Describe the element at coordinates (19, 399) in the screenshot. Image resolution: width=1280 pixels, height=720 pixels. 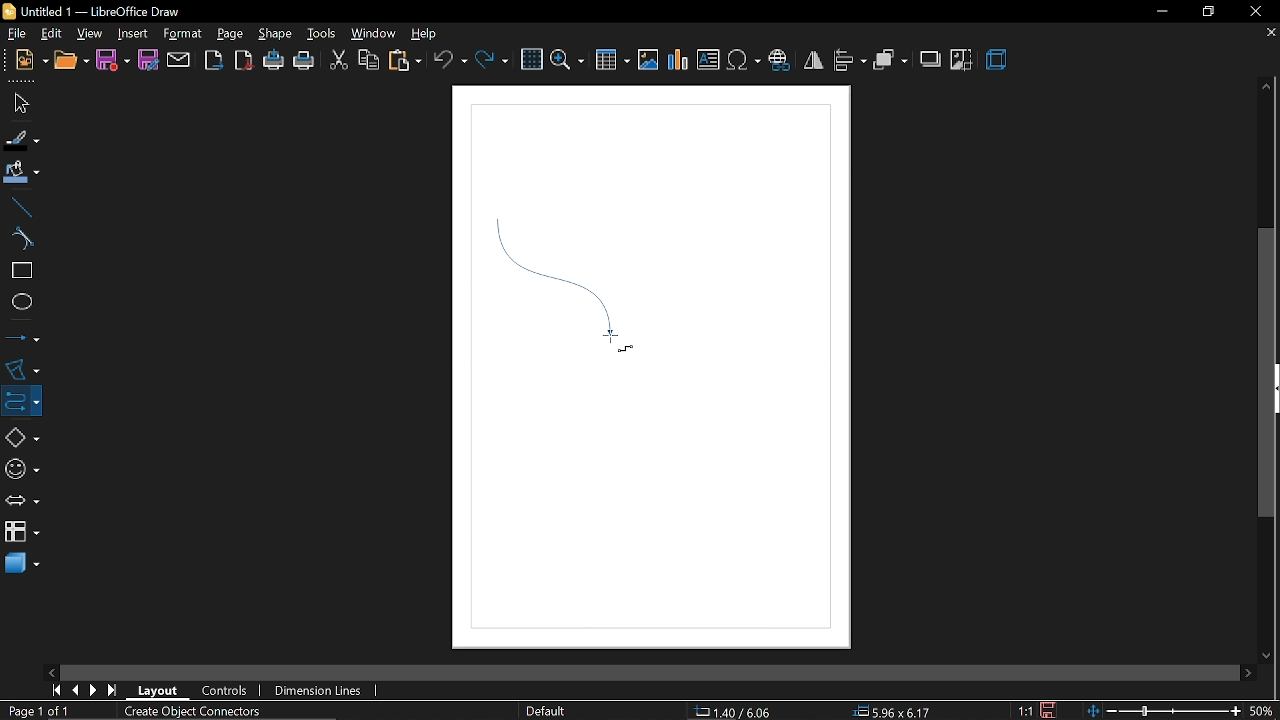
I see `connector` at that location.